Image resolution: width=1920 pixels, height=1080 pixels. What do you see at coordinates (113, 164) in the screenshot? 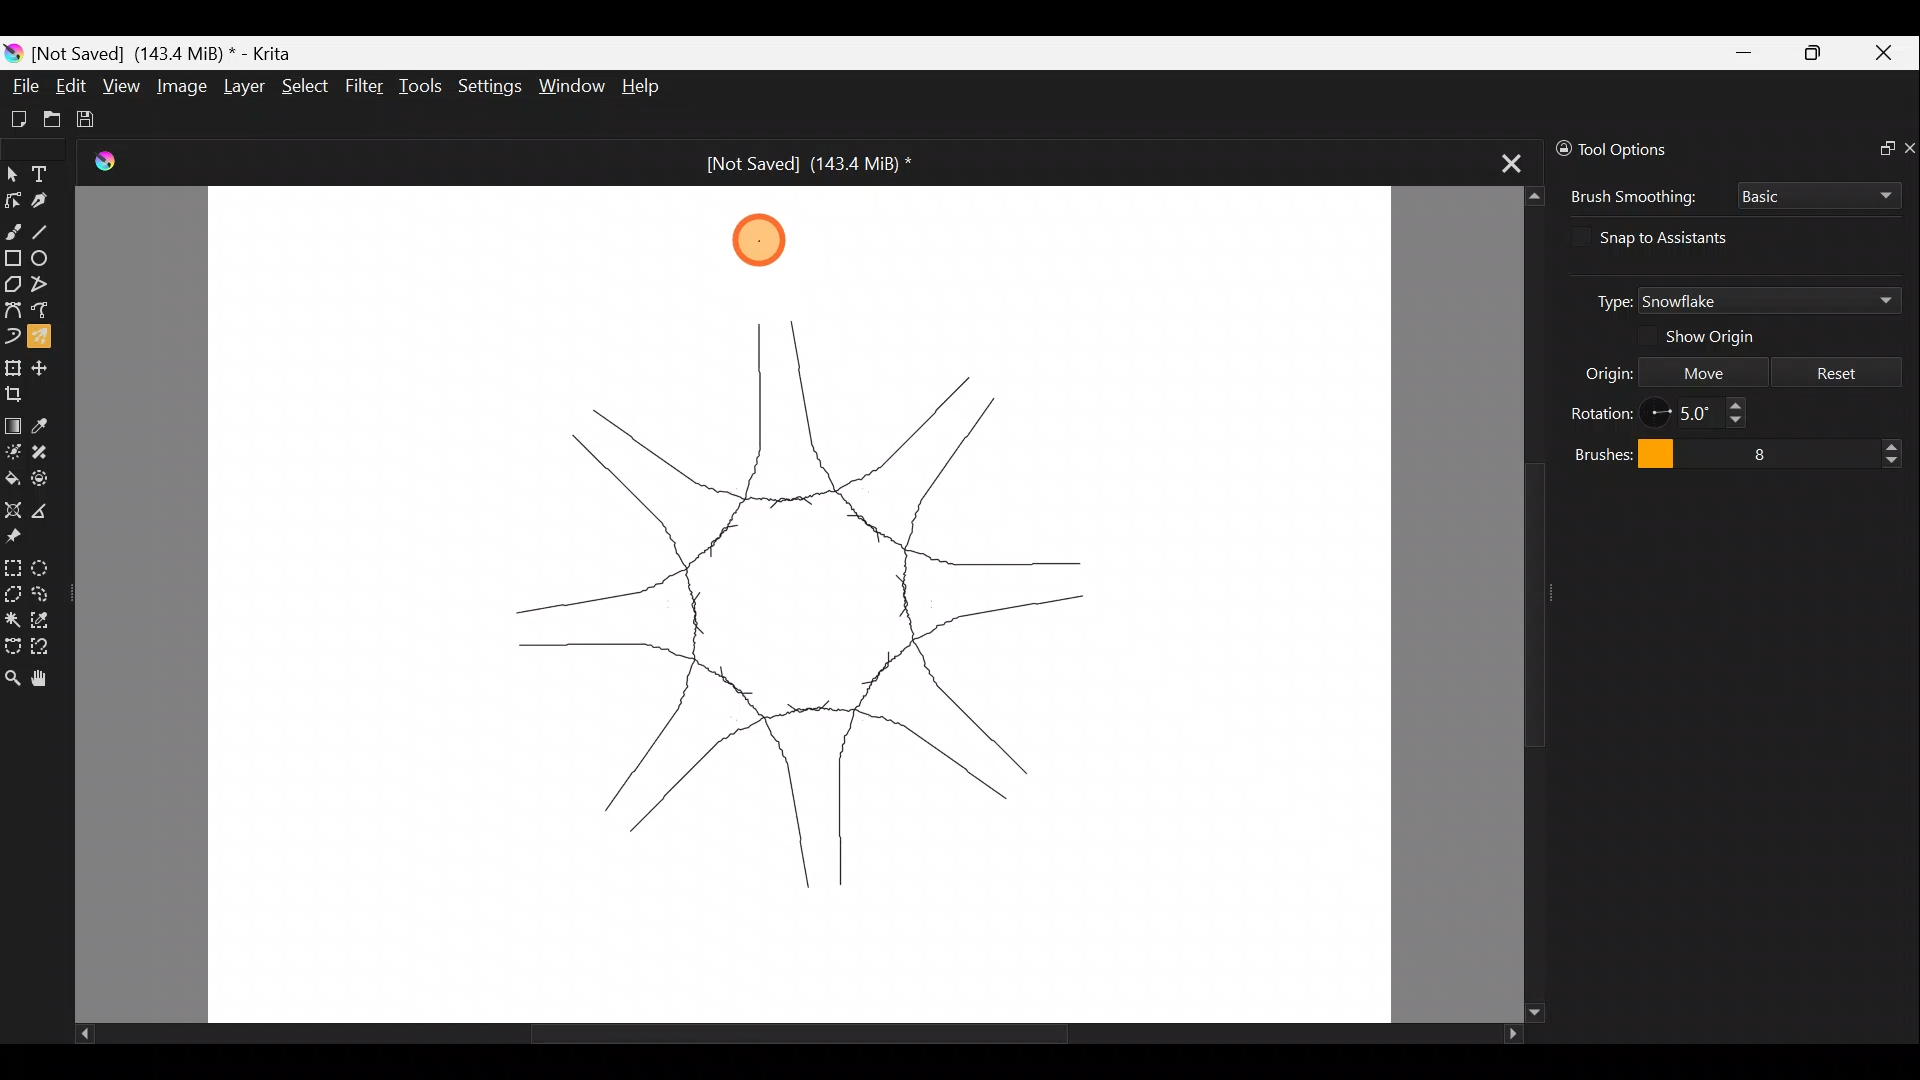
I see `Logo` at bounding box center [113, 164].